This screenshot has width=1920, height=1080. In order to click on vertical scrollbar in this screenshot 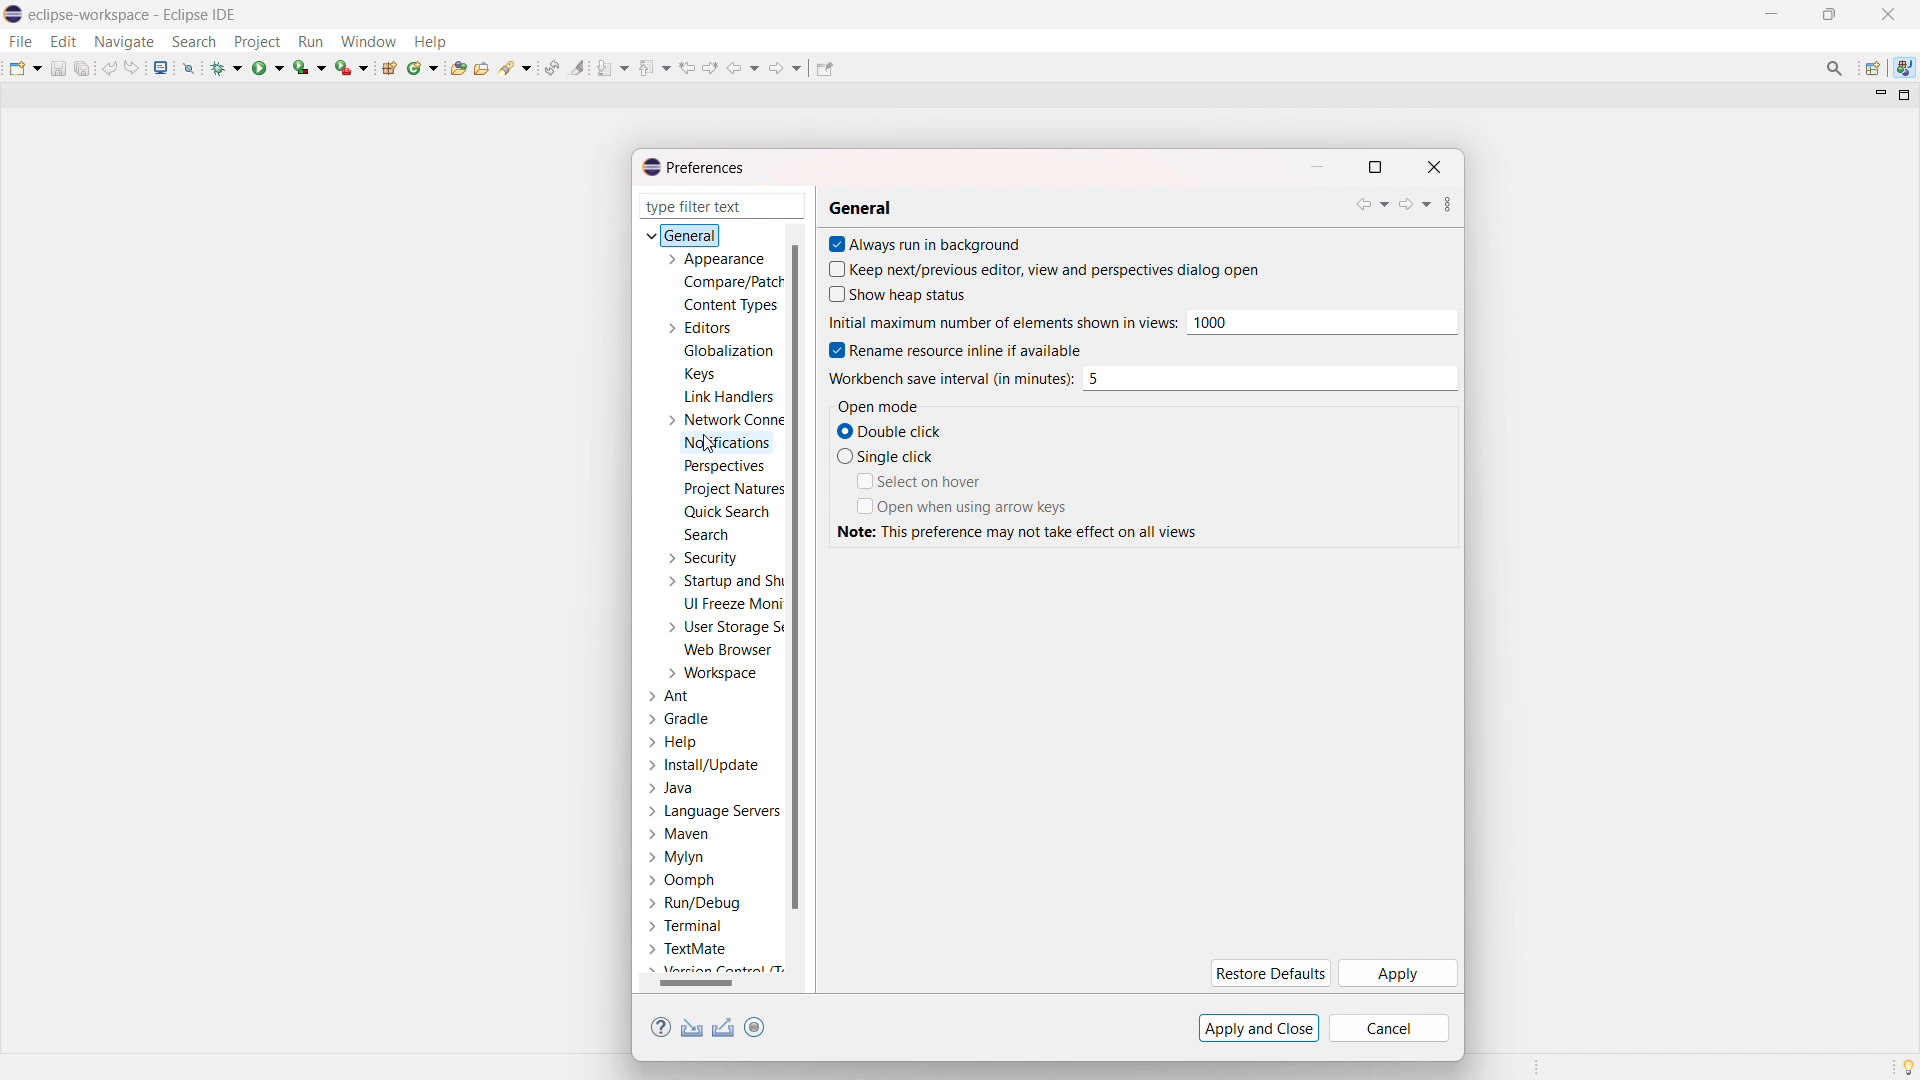, I will do `click(794, 575)`.